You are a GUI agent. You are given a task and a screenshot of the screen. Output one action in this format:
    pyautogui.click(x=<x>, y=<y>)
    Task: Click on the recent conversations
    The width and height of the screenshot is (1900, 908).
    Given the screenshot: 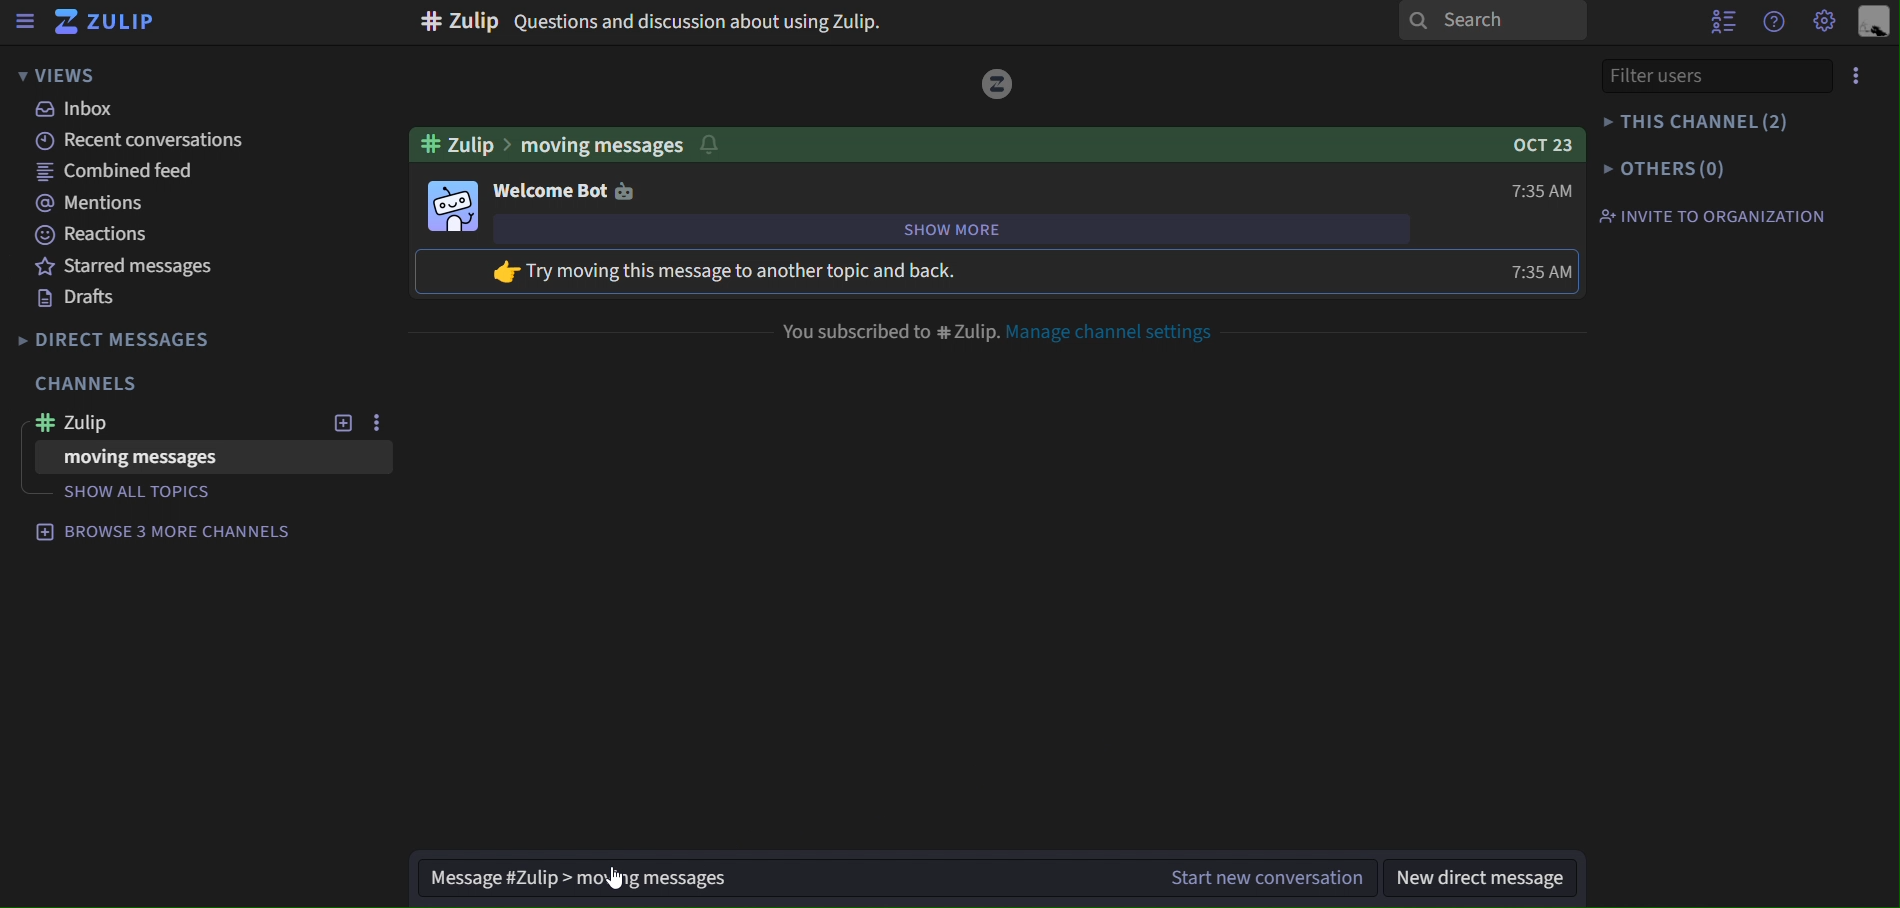 What is the action you would take?
    pyautogui.click(x=148, y=143)
    